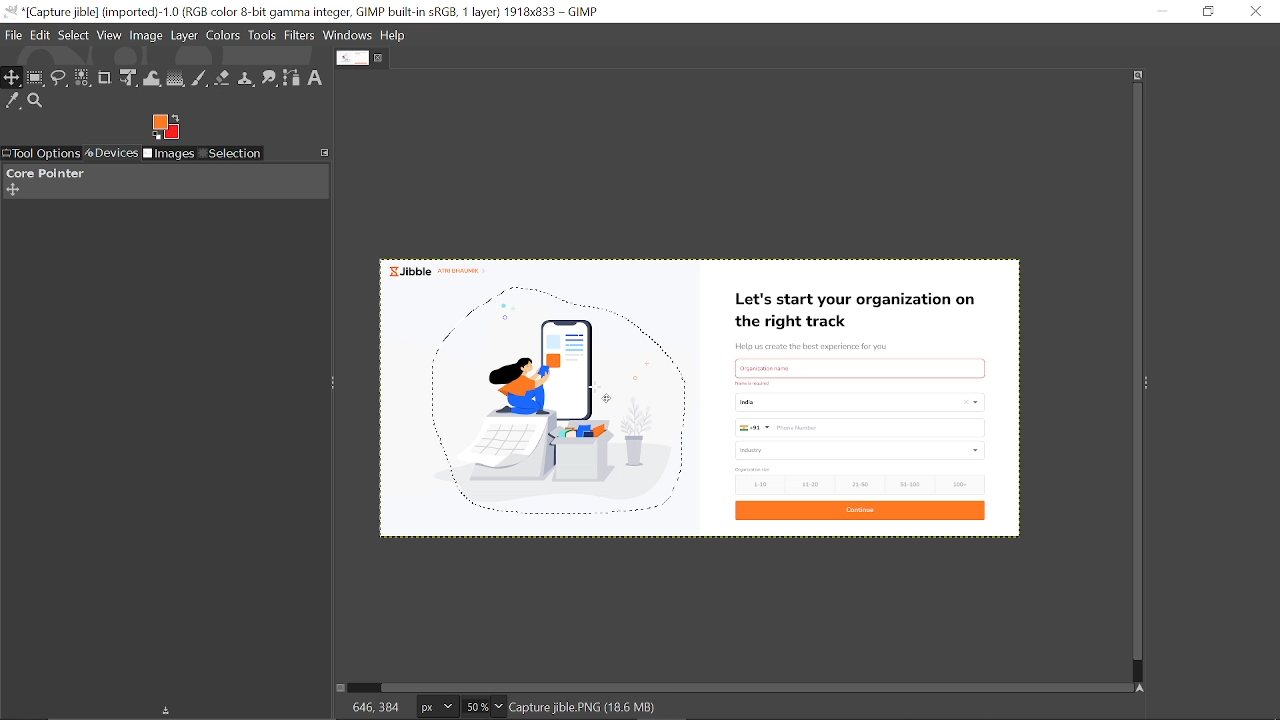 The image size is (1280, 720). What do you see at coordinates (262, 35) in the screenshot?
I see `Tools` at bounding box center [262, 35].